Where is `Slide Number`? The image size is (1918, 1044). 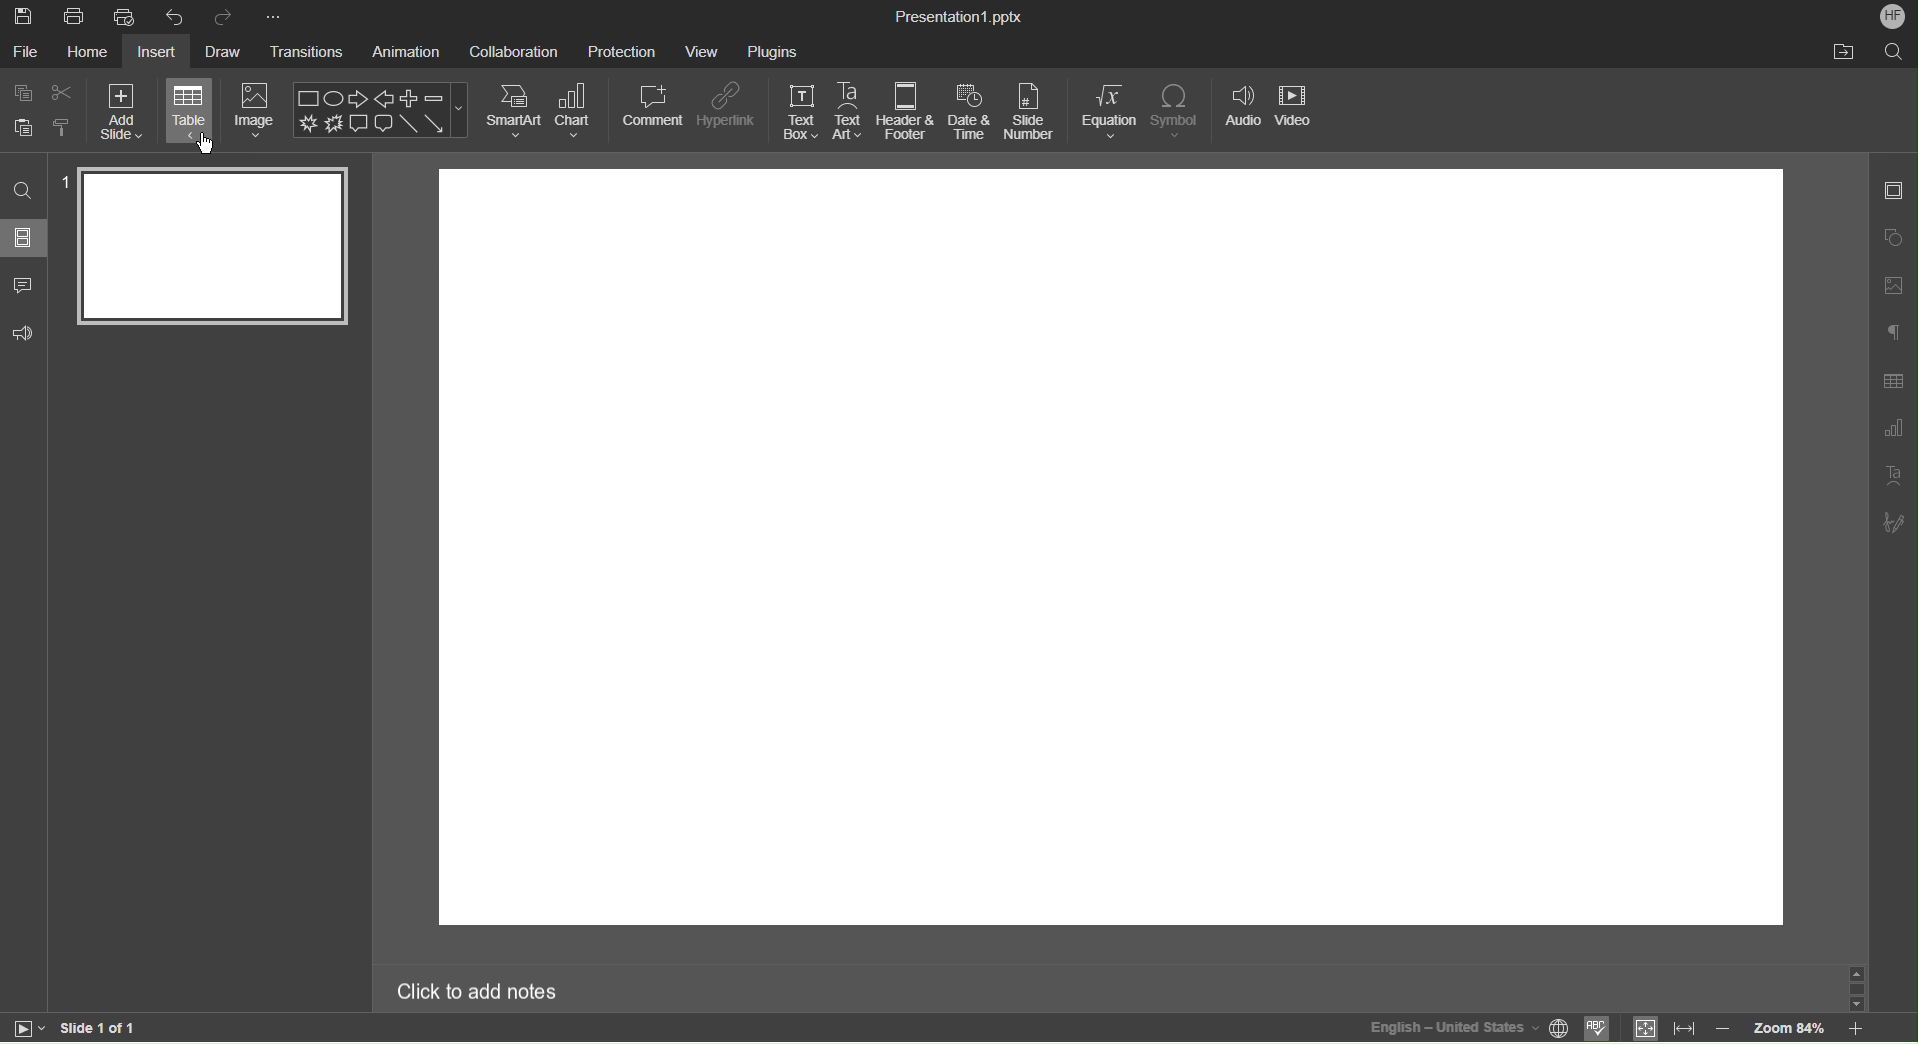 Slide Number is located at coordinates (1032, 112).